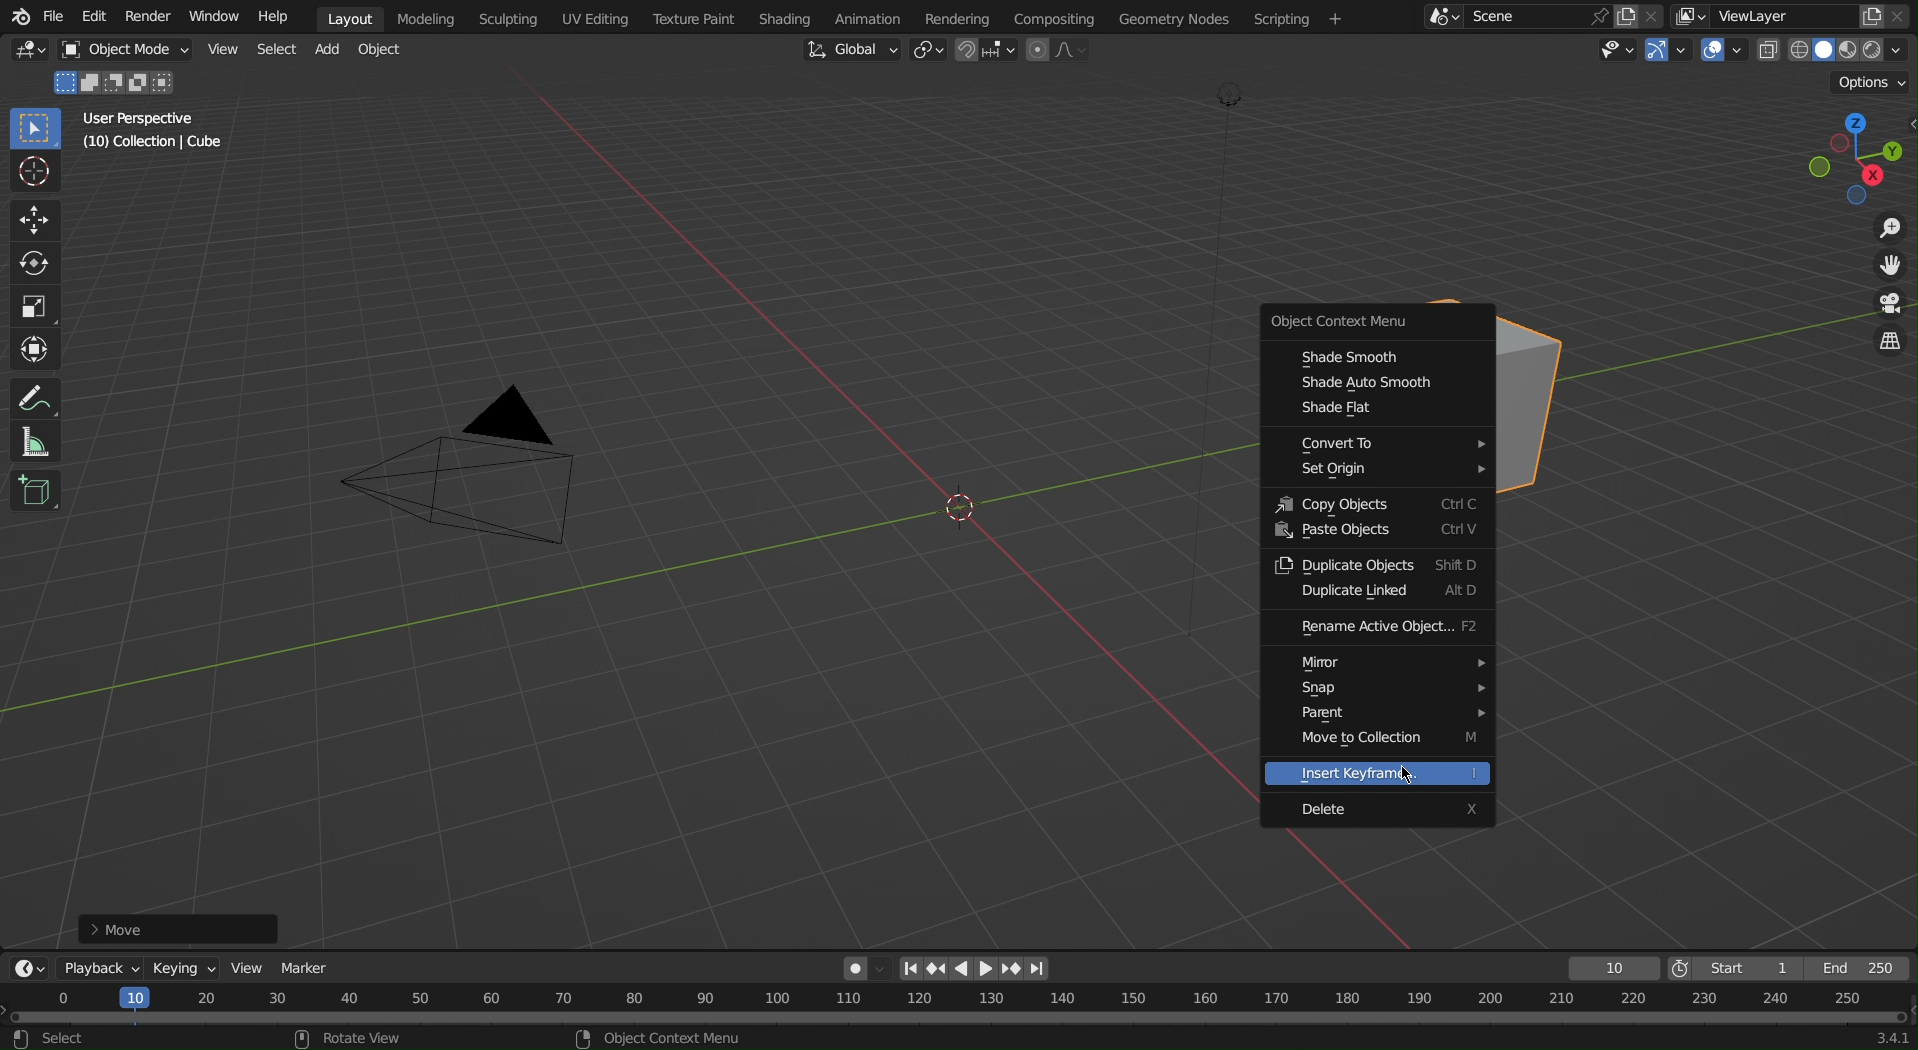  What do you see at coordinates (508, 17) in the screenshot?
I see `Sculpting` at bounding box center [508, 17].